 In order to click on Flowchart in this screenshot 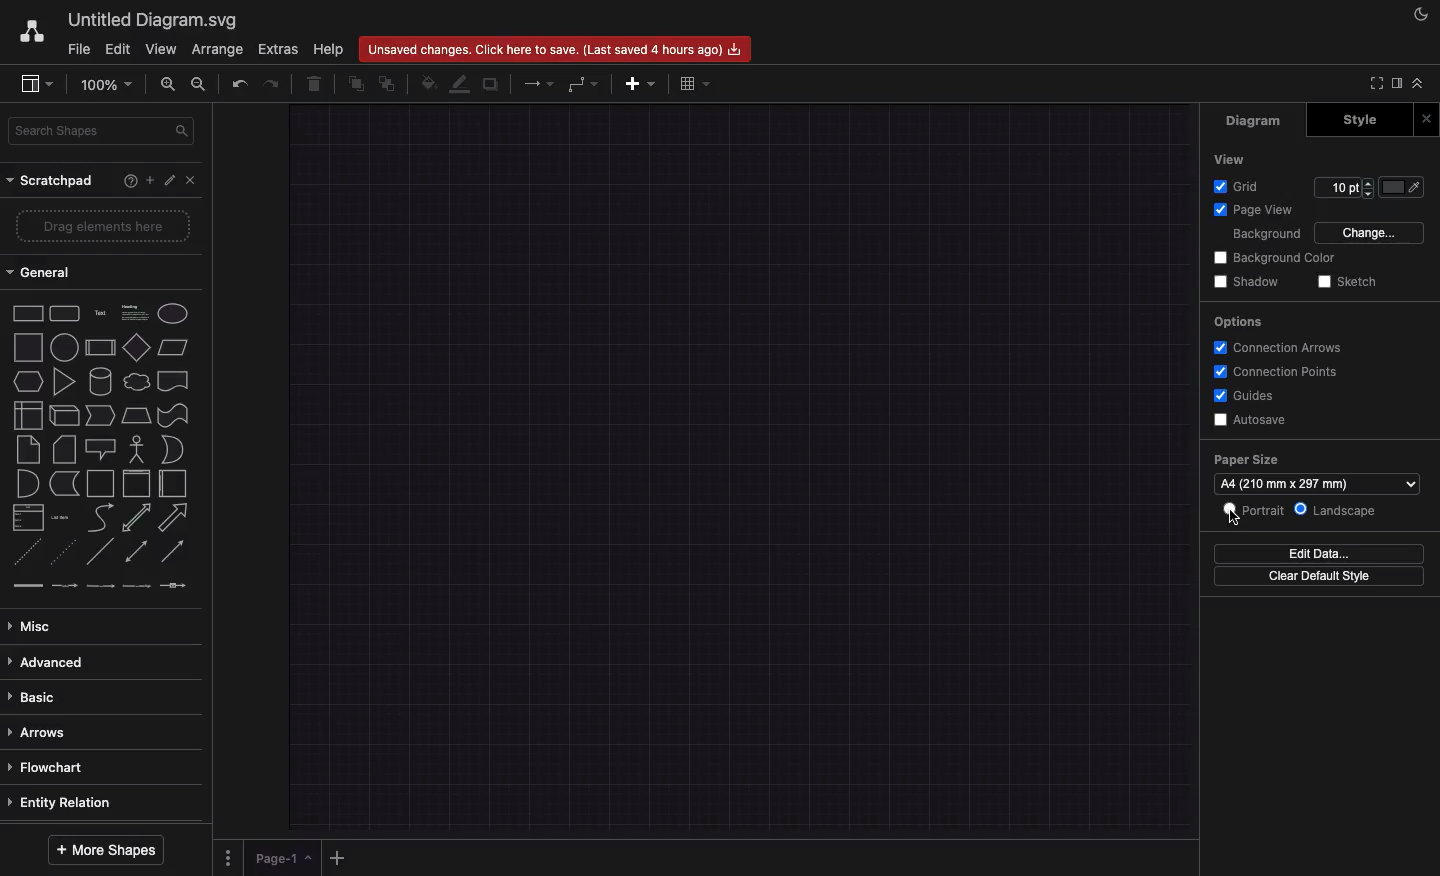, I will do `click(48, 766)`.